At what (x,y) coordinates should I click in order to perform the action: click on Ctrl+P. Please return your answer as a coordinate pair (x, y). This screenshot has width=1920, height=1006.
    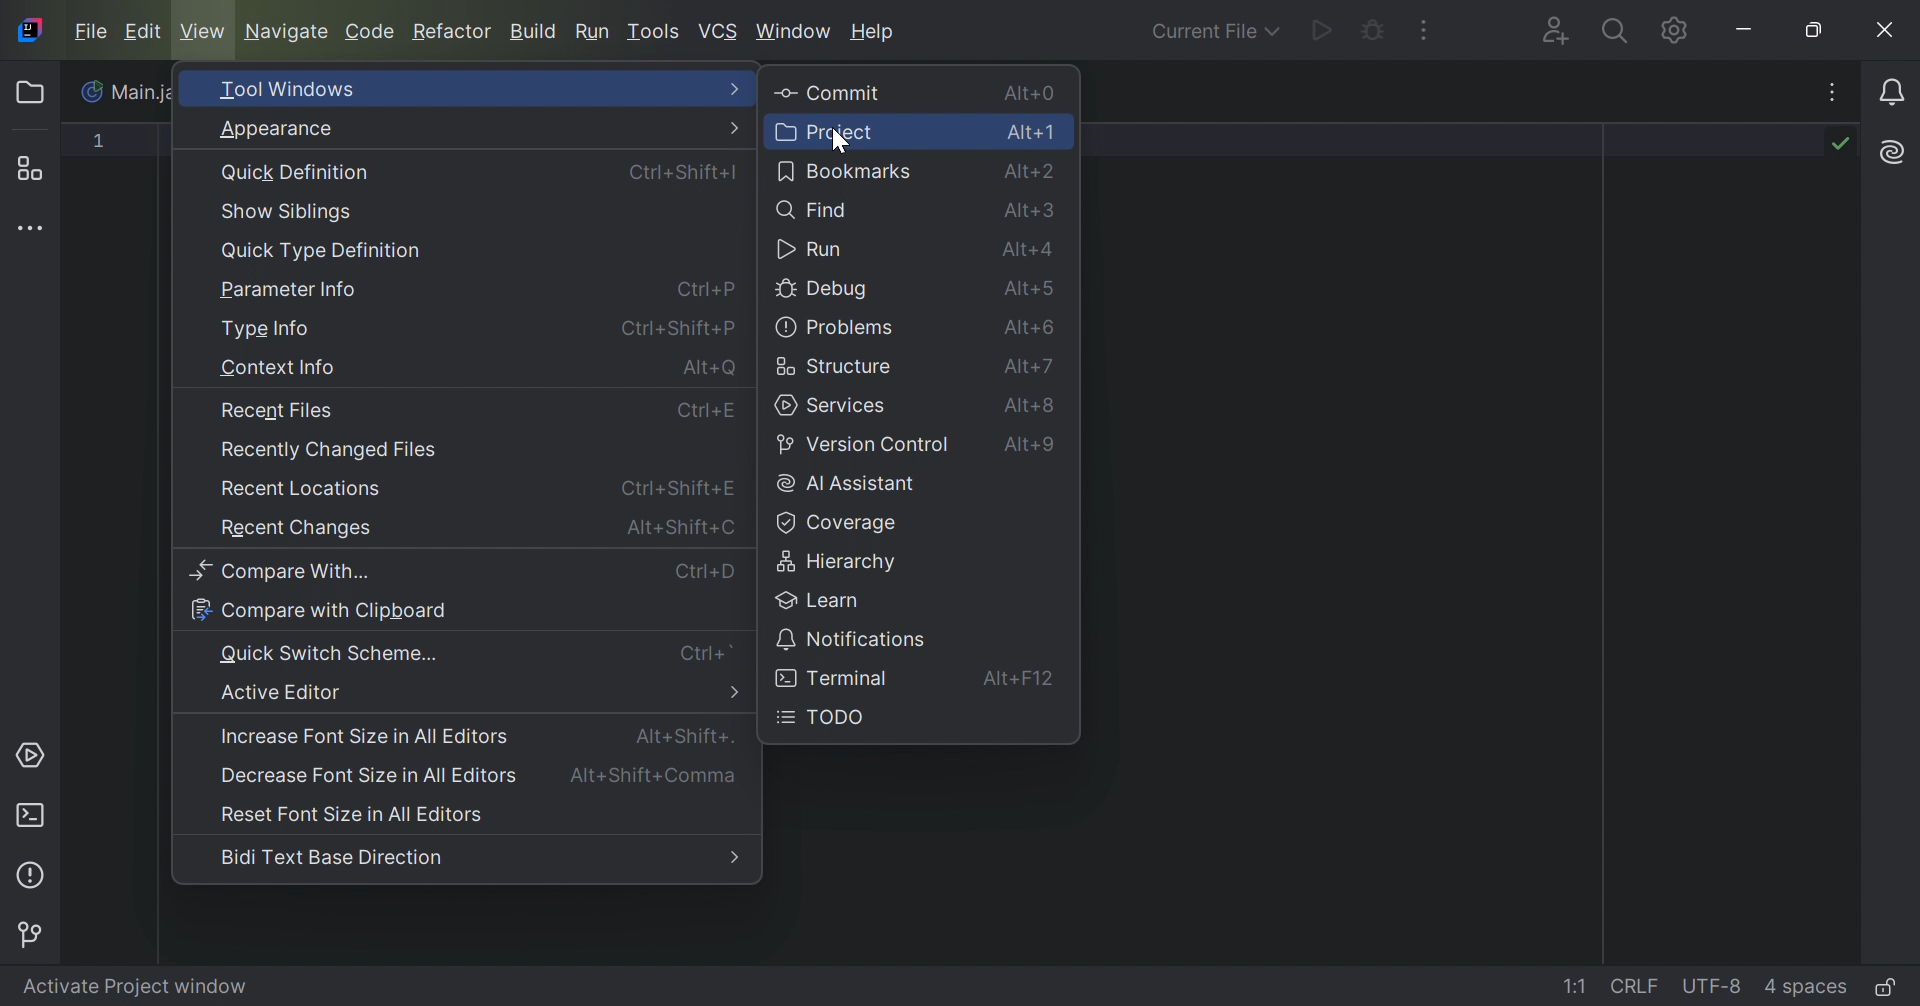
    Looking at the image, I should click on (708, 288).